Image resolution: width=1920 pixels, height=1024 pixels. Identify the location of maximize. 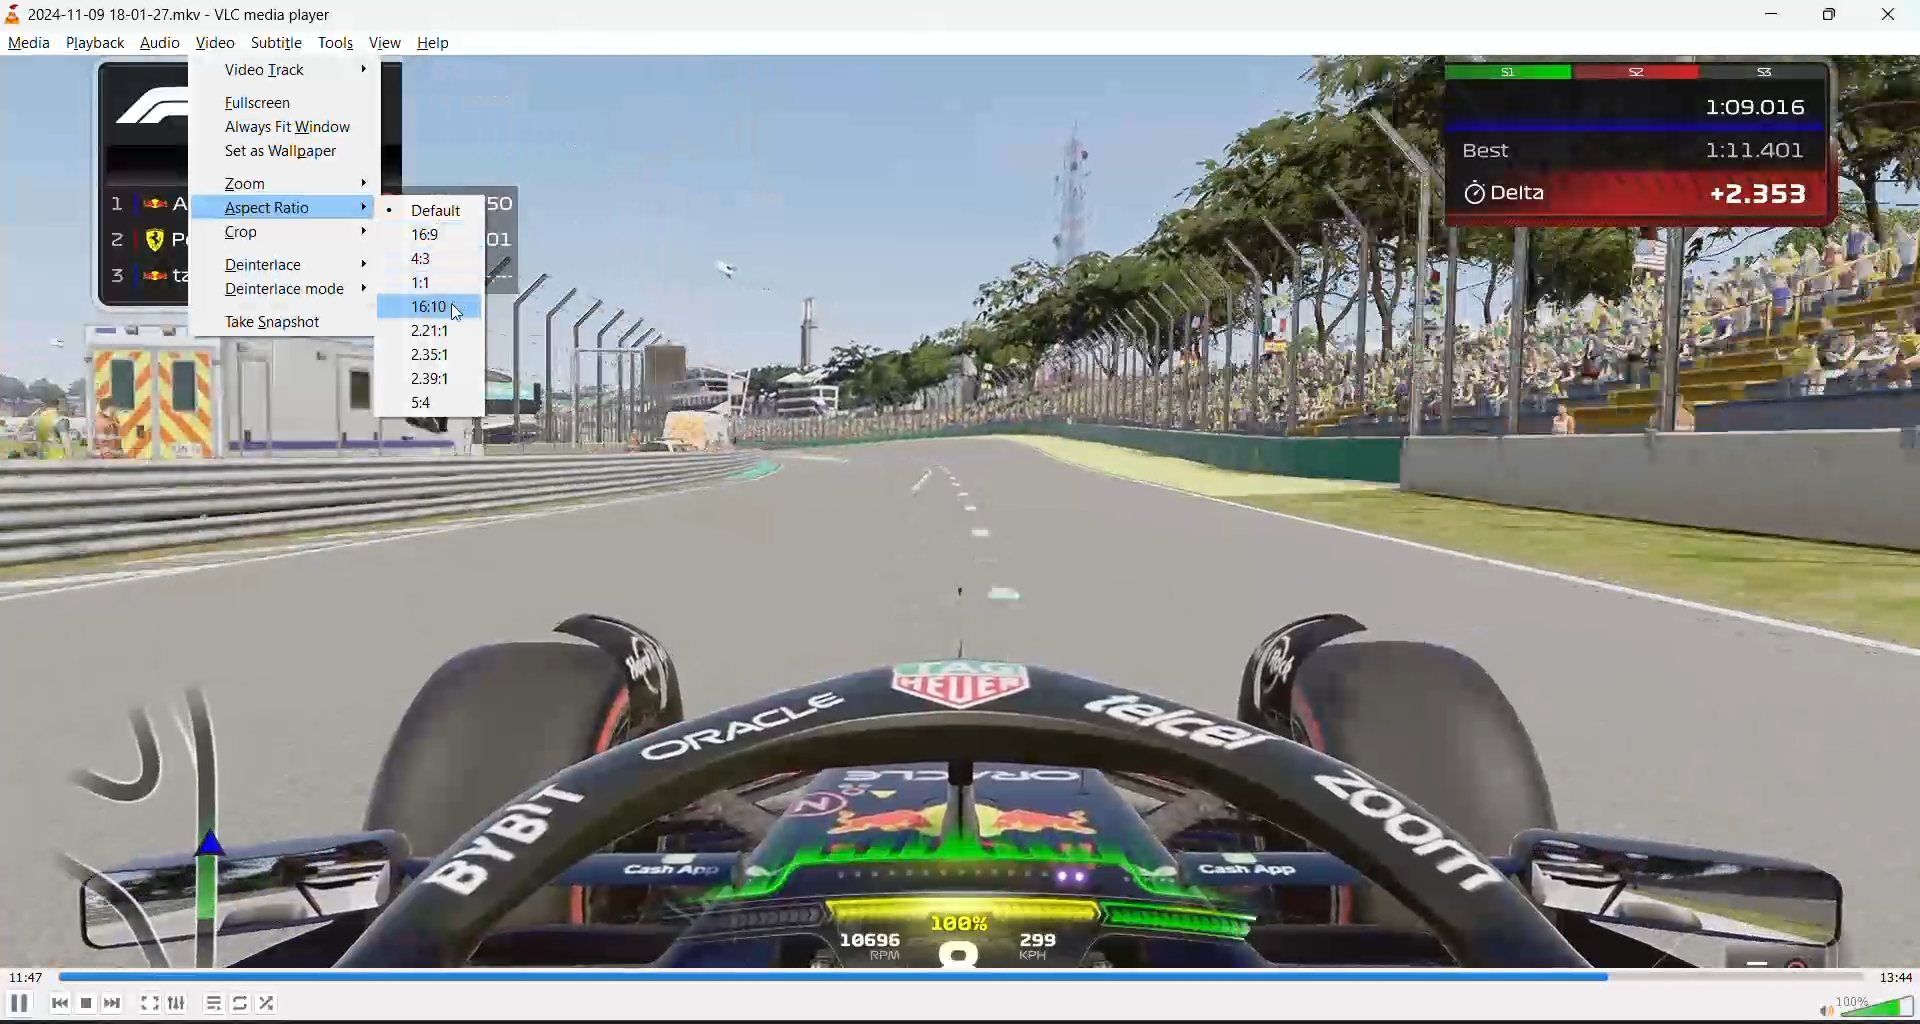
(1837, 15).